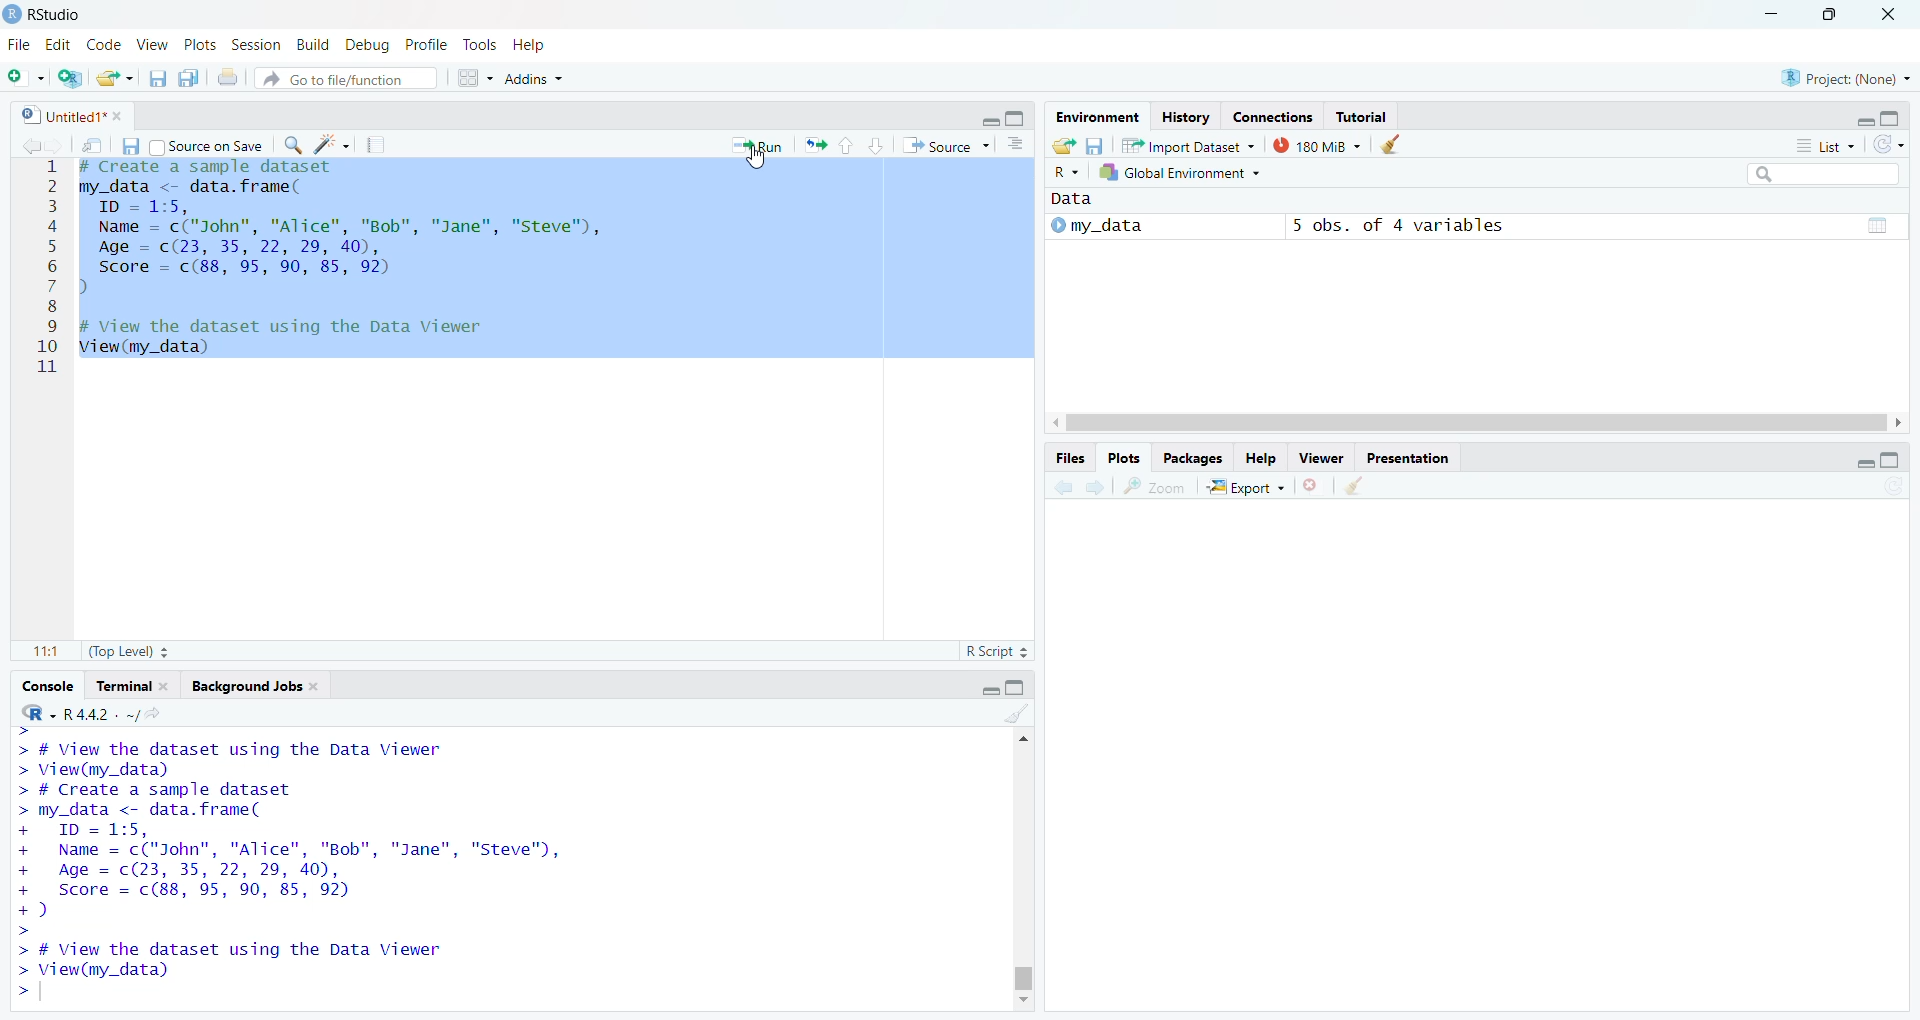 The width and height of the screenshot is (1920, 1020). Describe the element at coordinates (346, 77) in the screenshot. I see `Go to file function` at that location.